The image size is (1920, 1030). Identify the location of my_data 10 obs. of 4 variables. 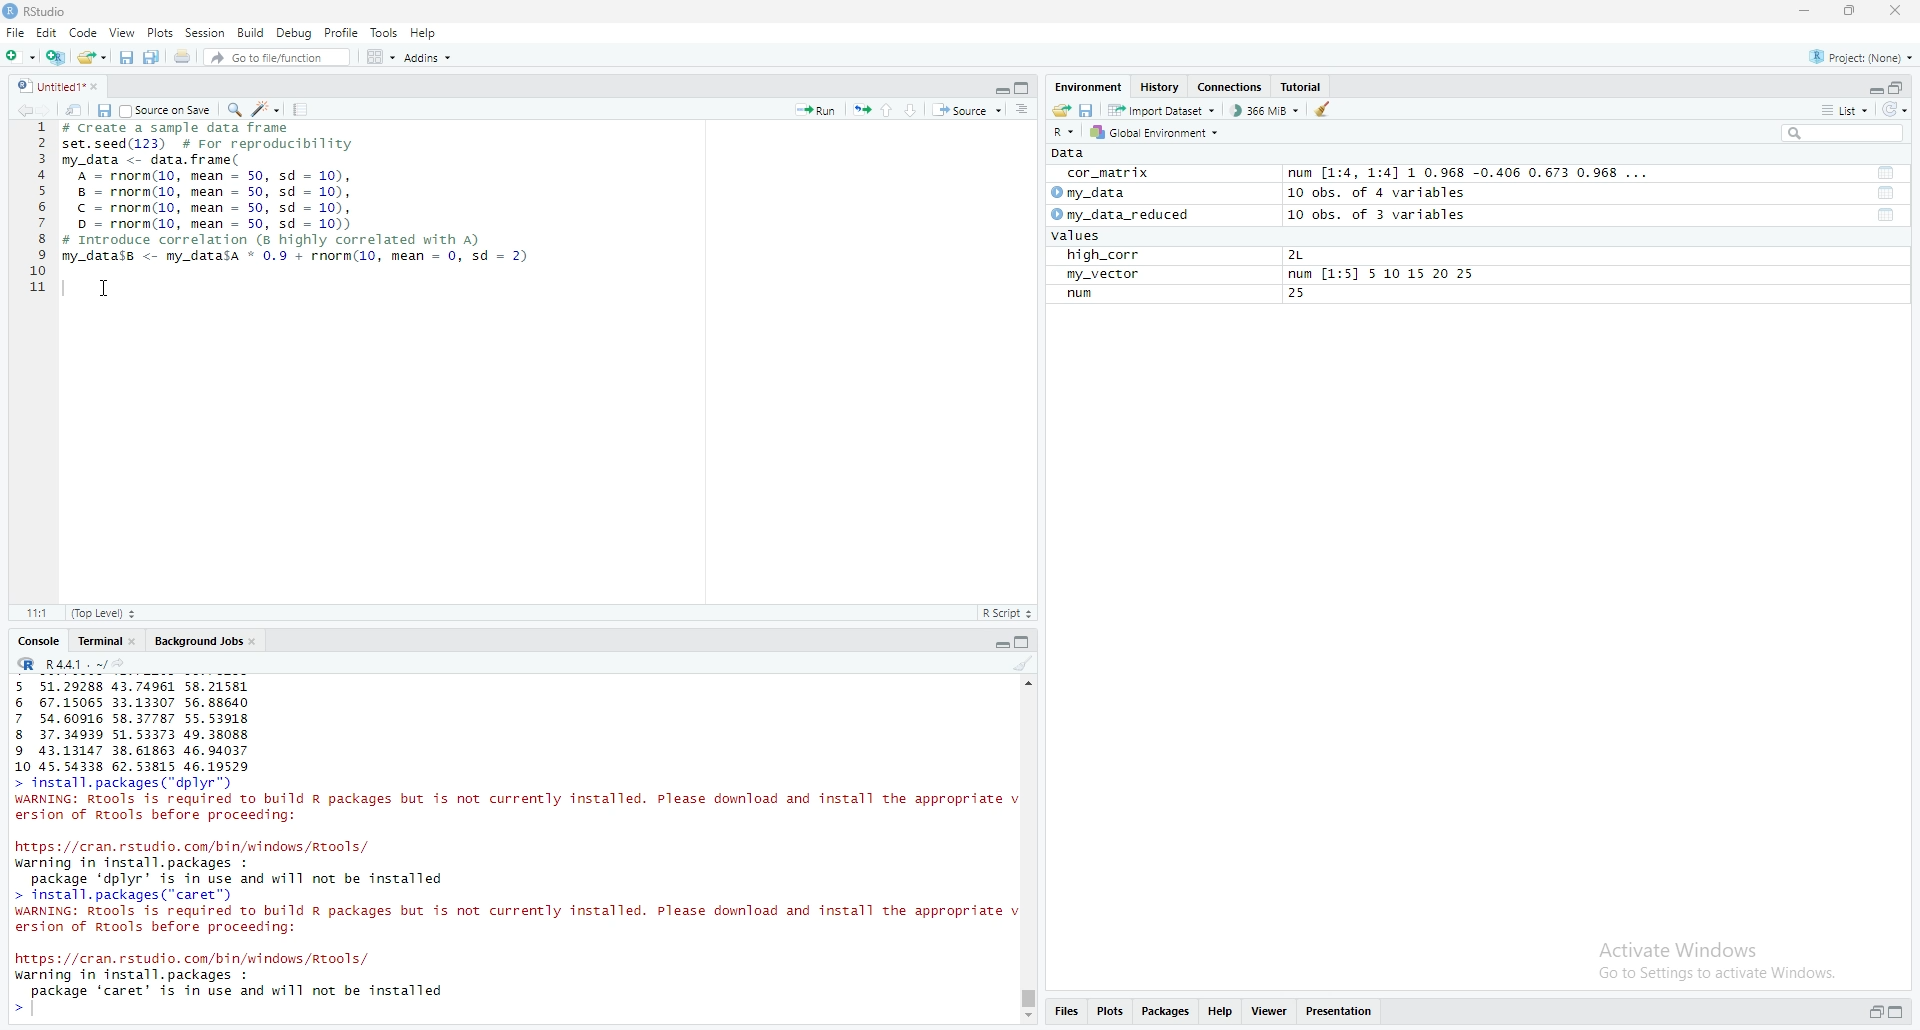
(1259, 193).